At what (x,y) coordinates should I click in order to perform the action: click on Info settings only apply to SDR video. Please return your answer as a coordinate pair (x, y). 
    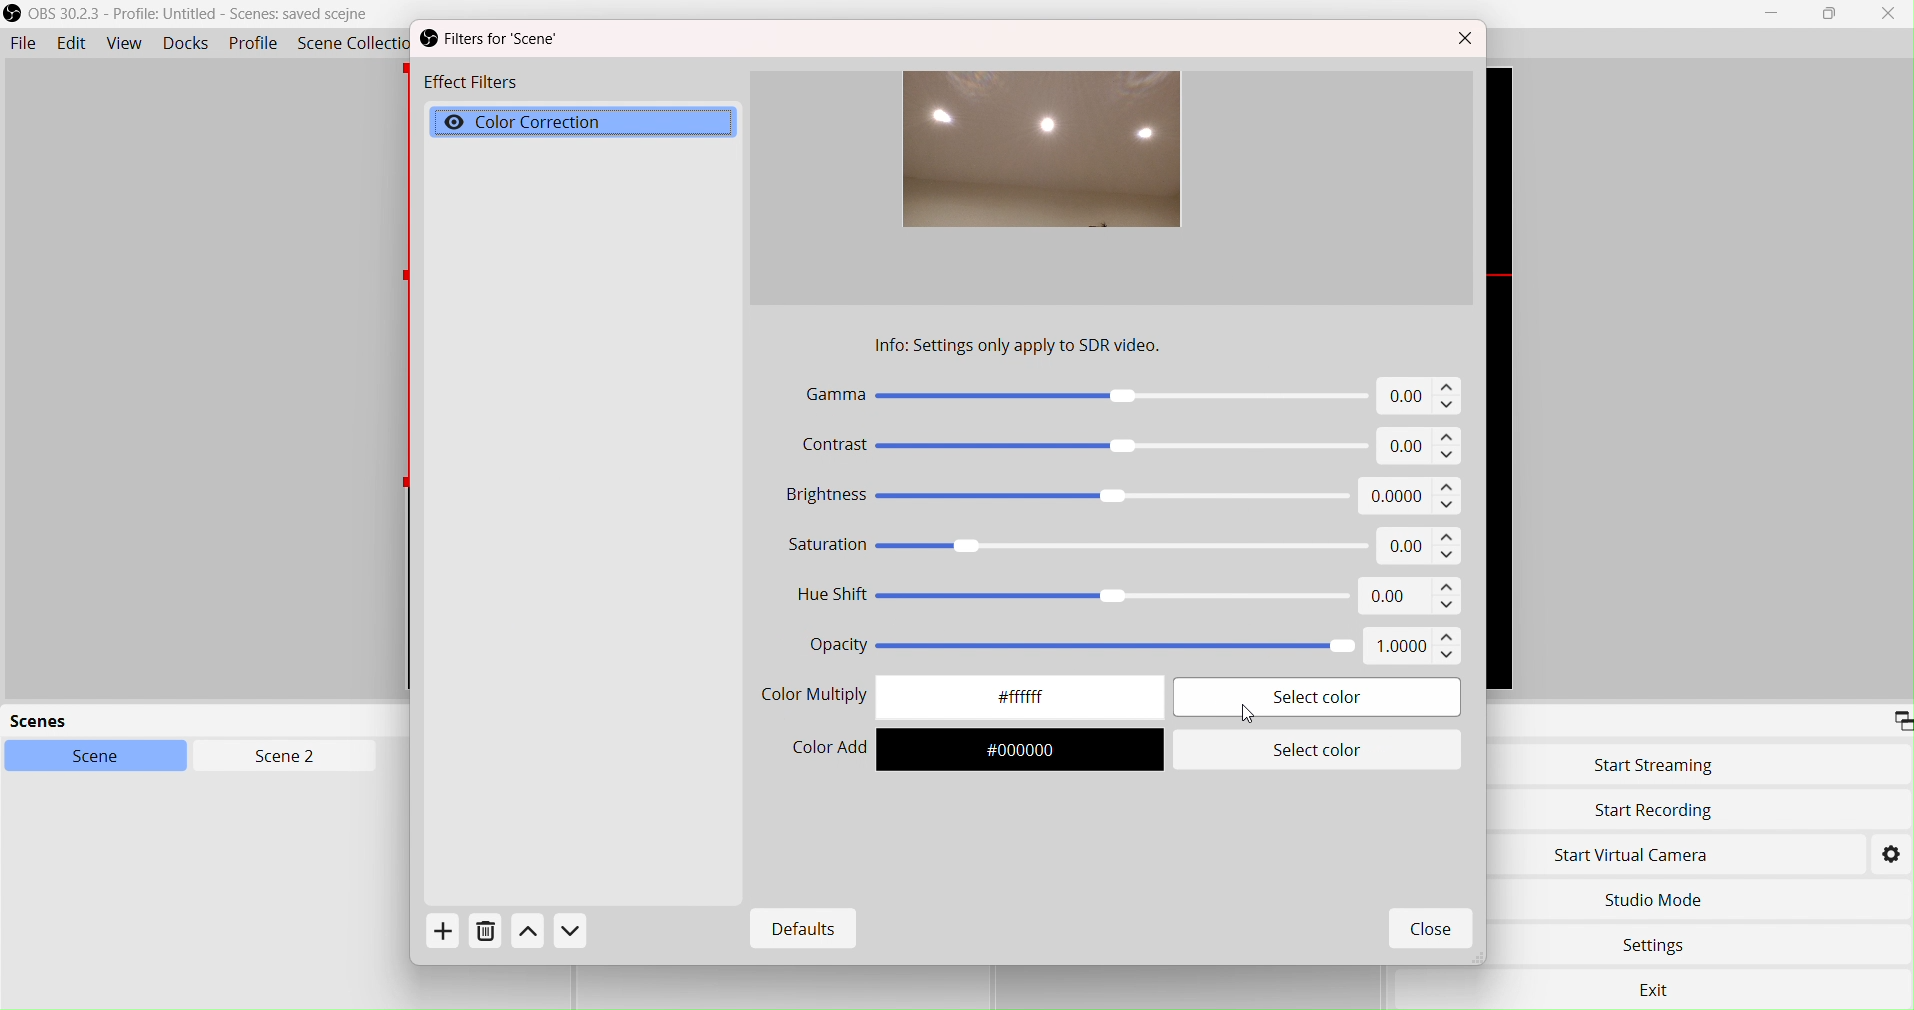
    Looking at the image, I should click on (1099, 343).